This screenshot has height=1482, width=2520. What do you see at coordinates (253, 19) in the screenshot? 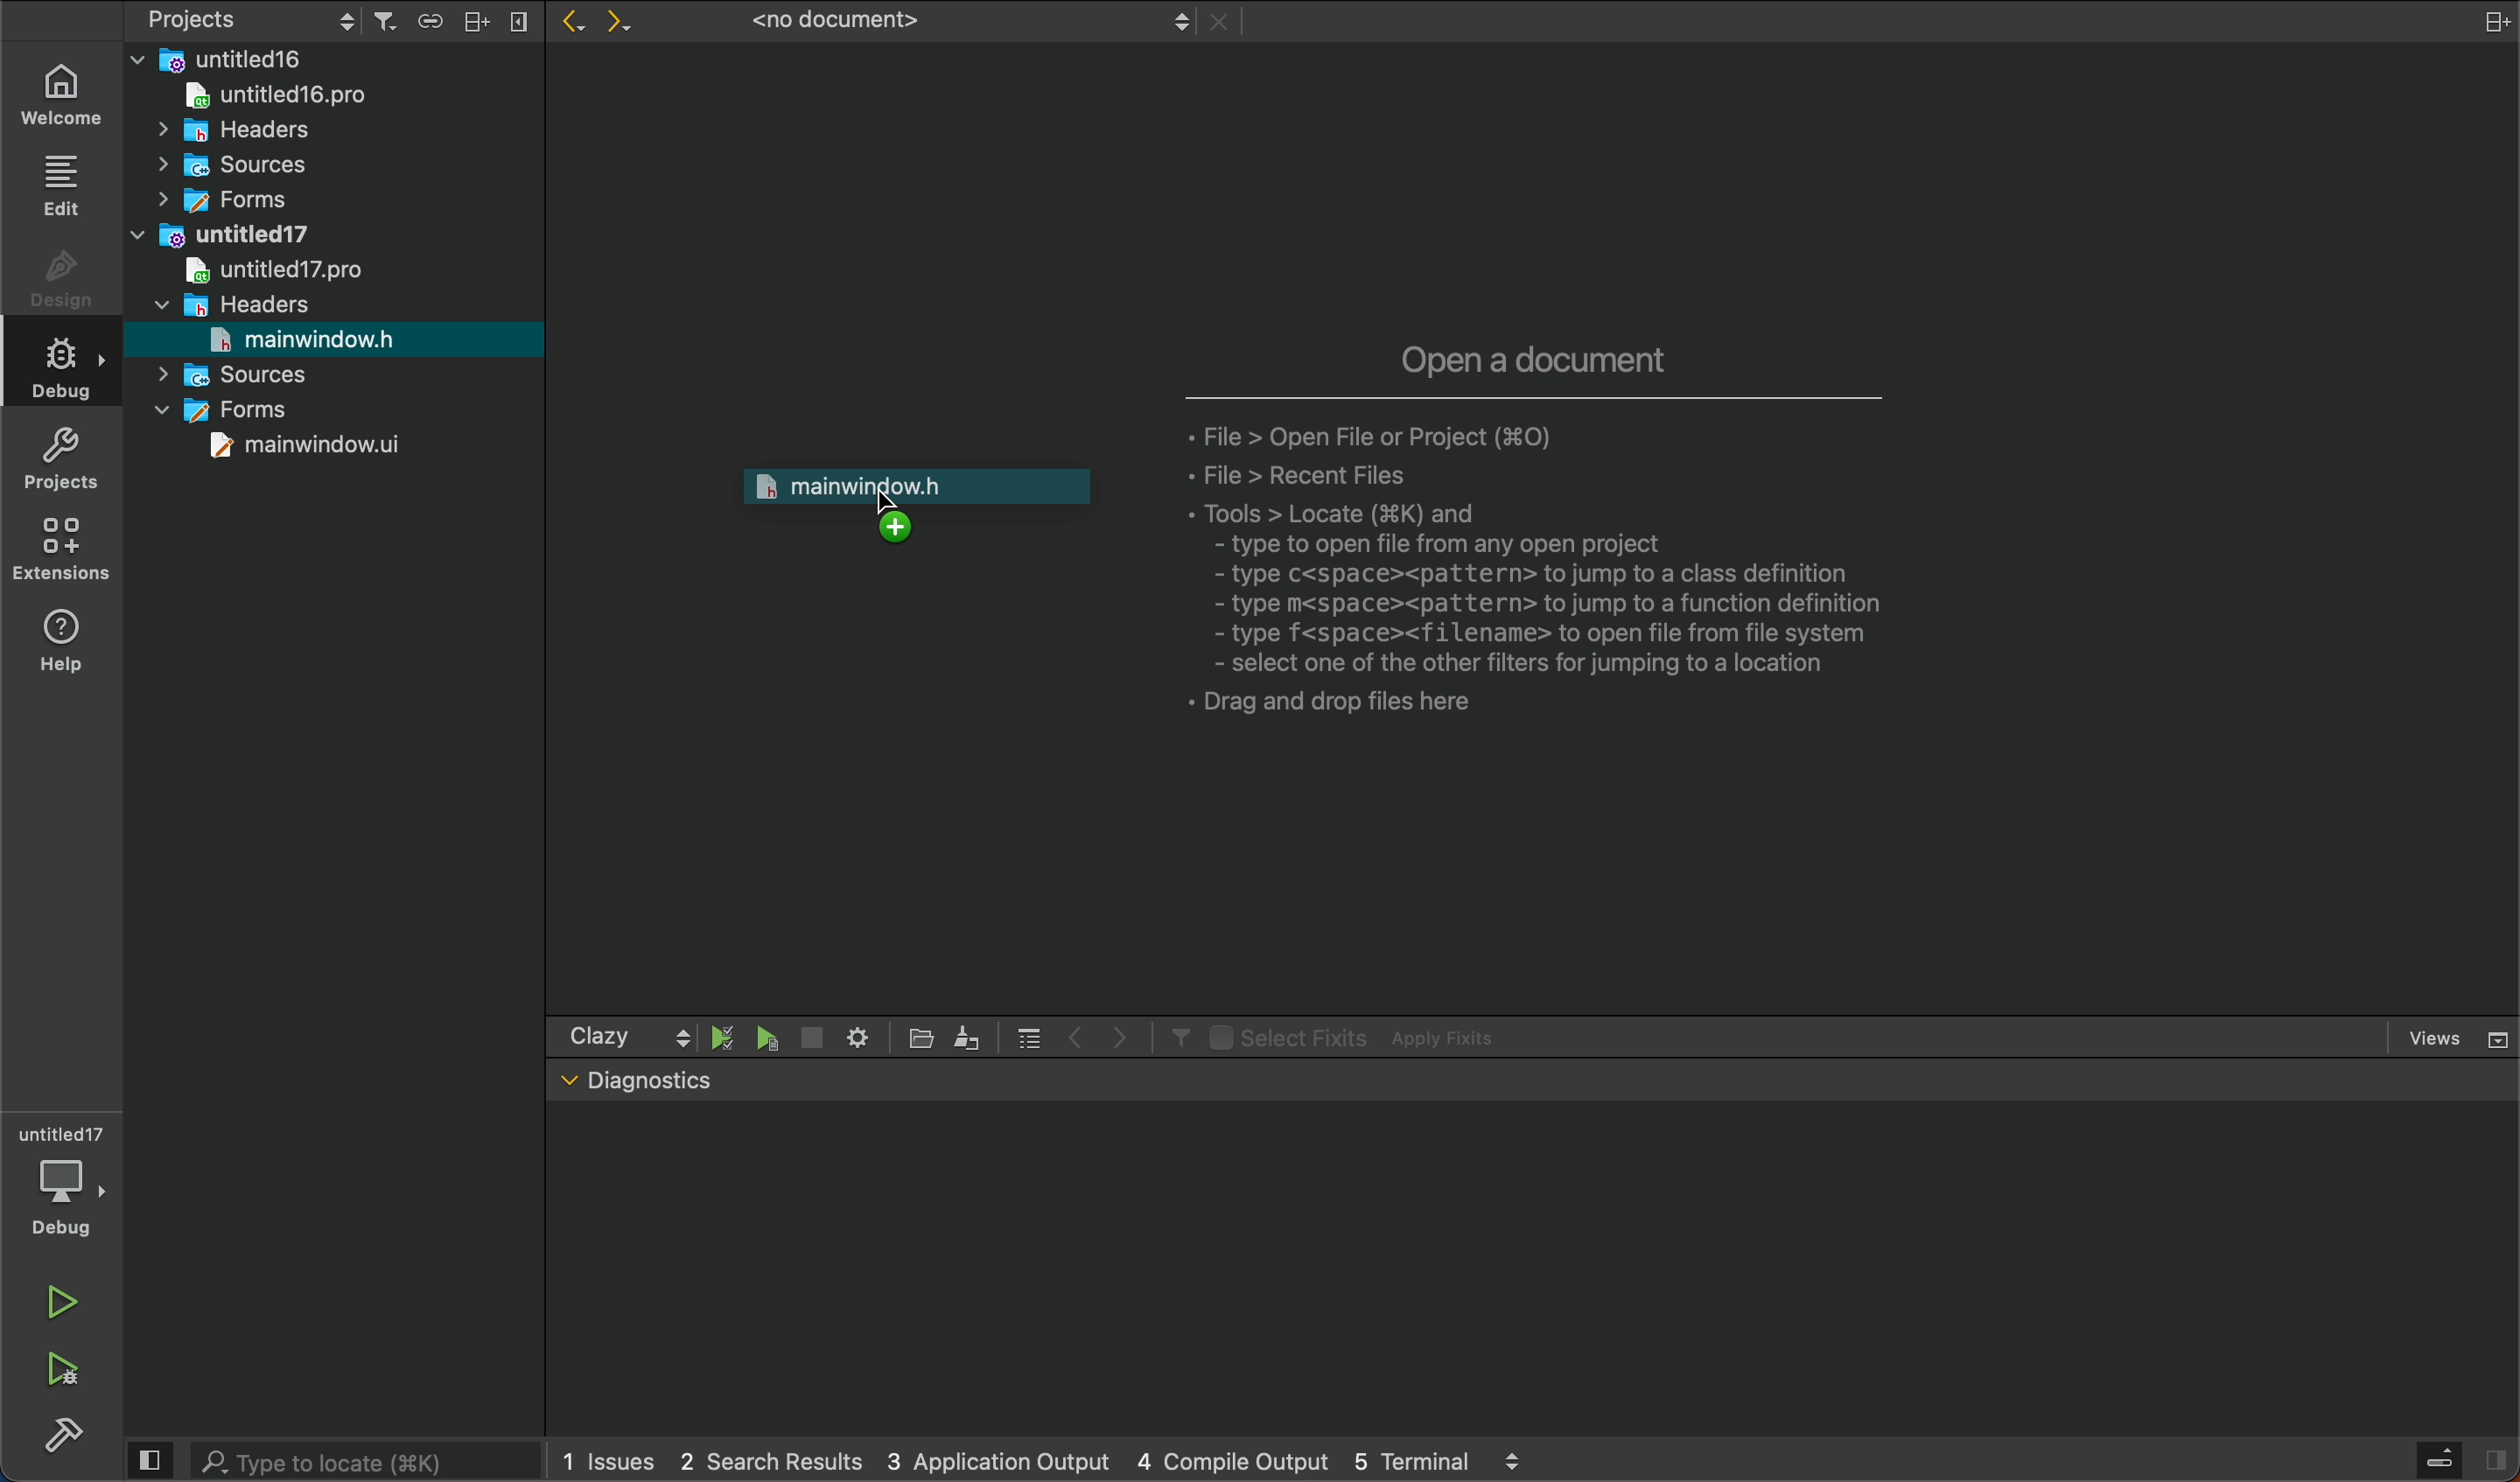
I see `project settings` at bounding box center [253, 19].